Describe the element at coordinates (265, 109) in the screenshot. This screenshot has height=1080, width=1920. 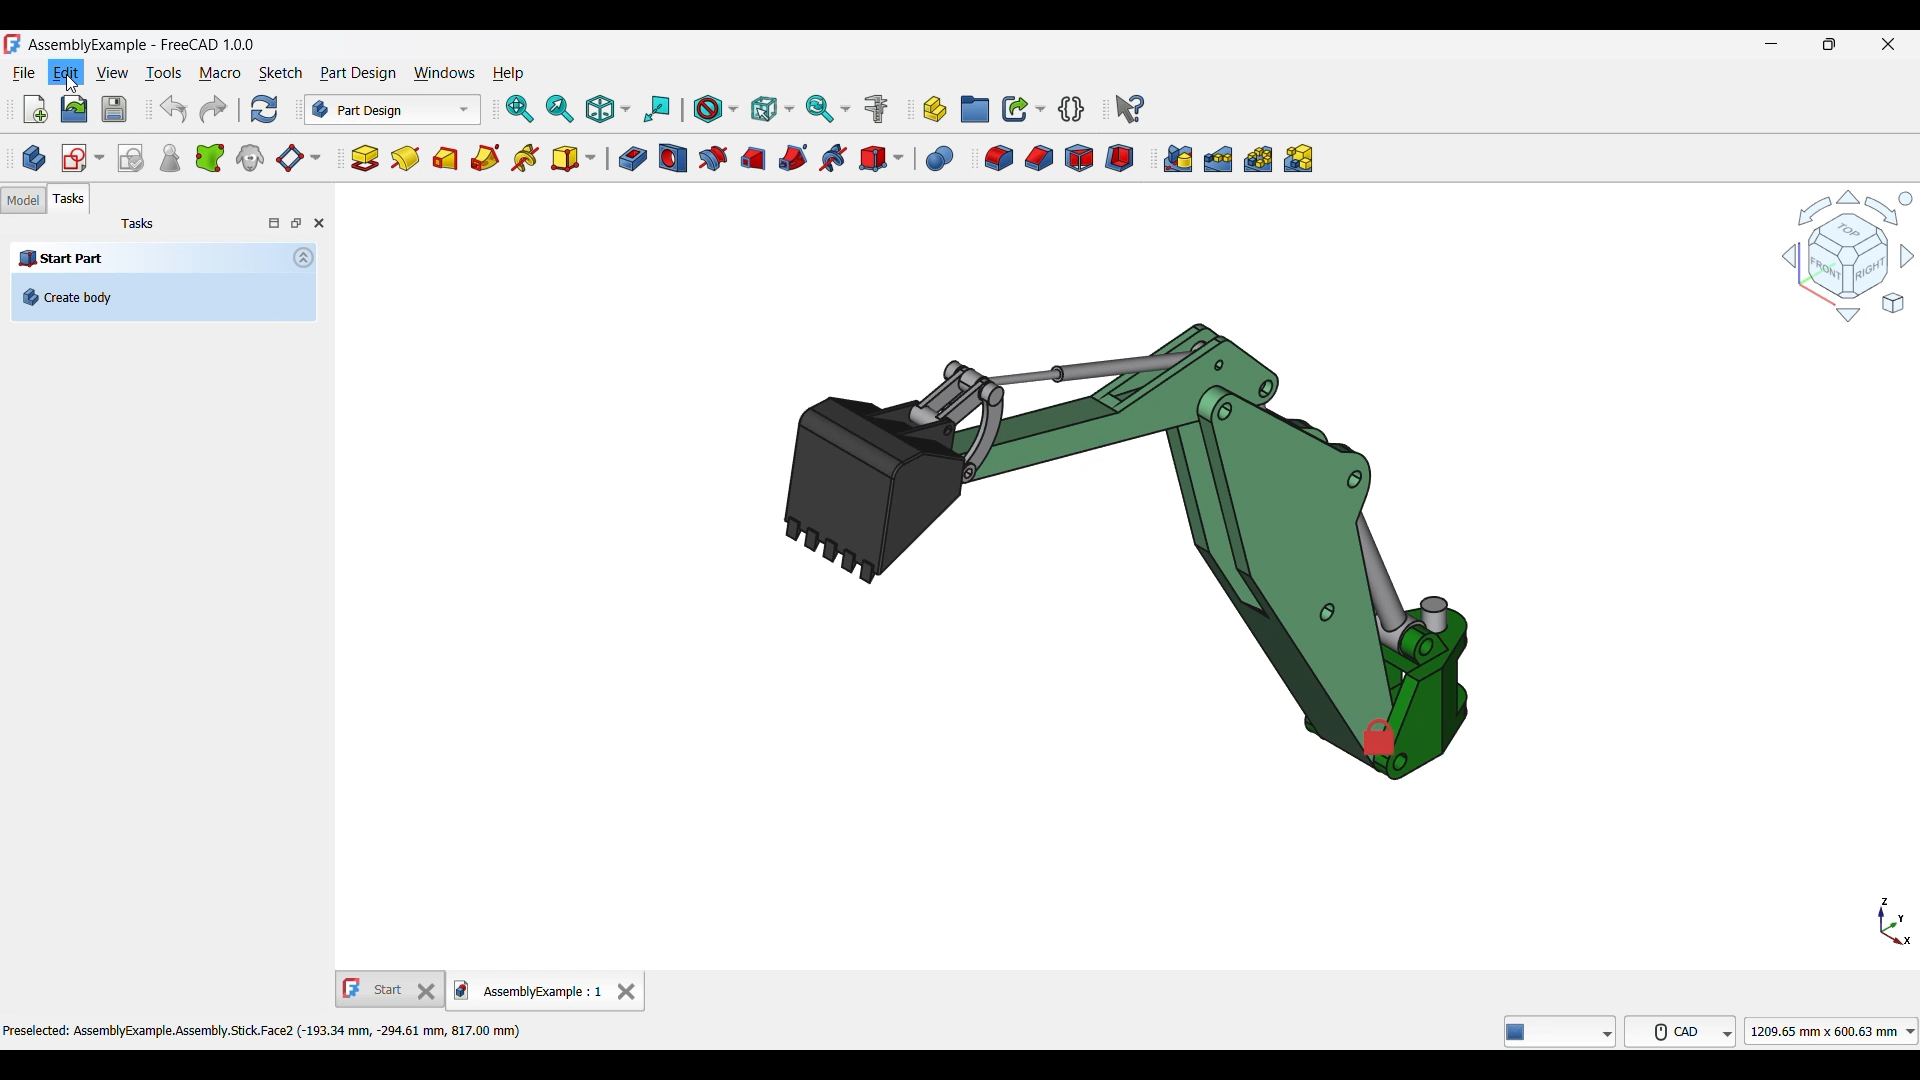
I see `Refresh ` at that location.